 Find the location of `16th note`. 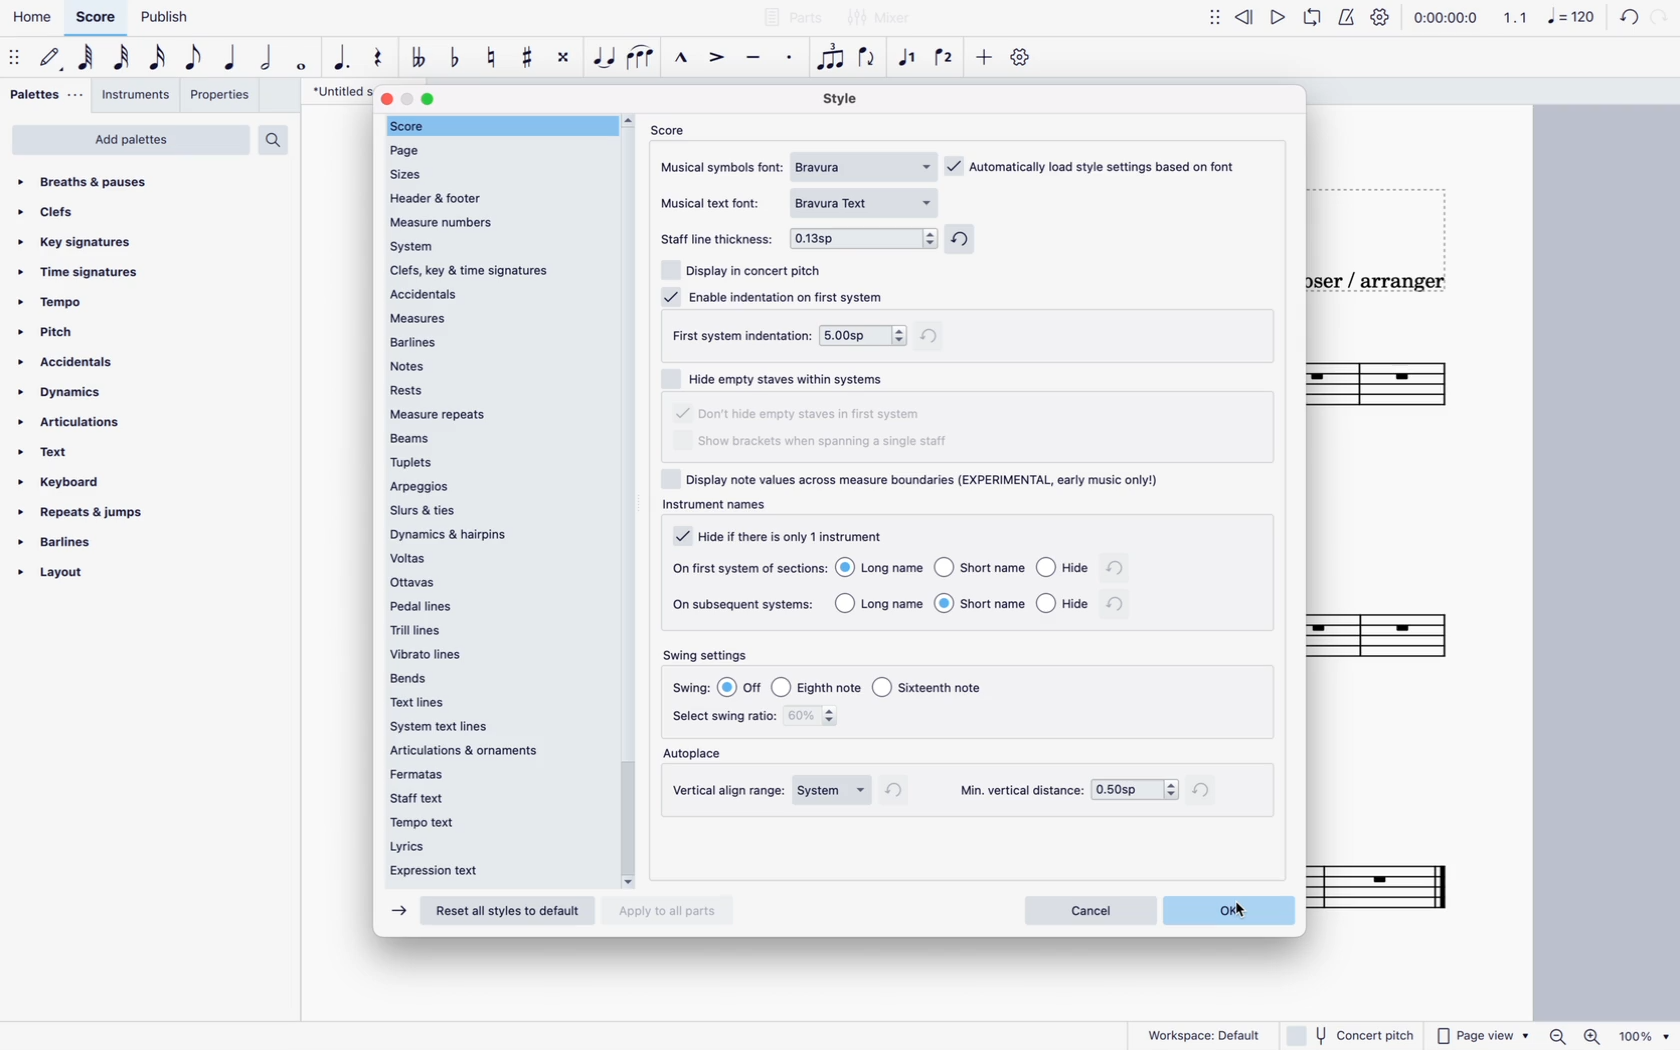

16th note is located at coordinates (161, 62).